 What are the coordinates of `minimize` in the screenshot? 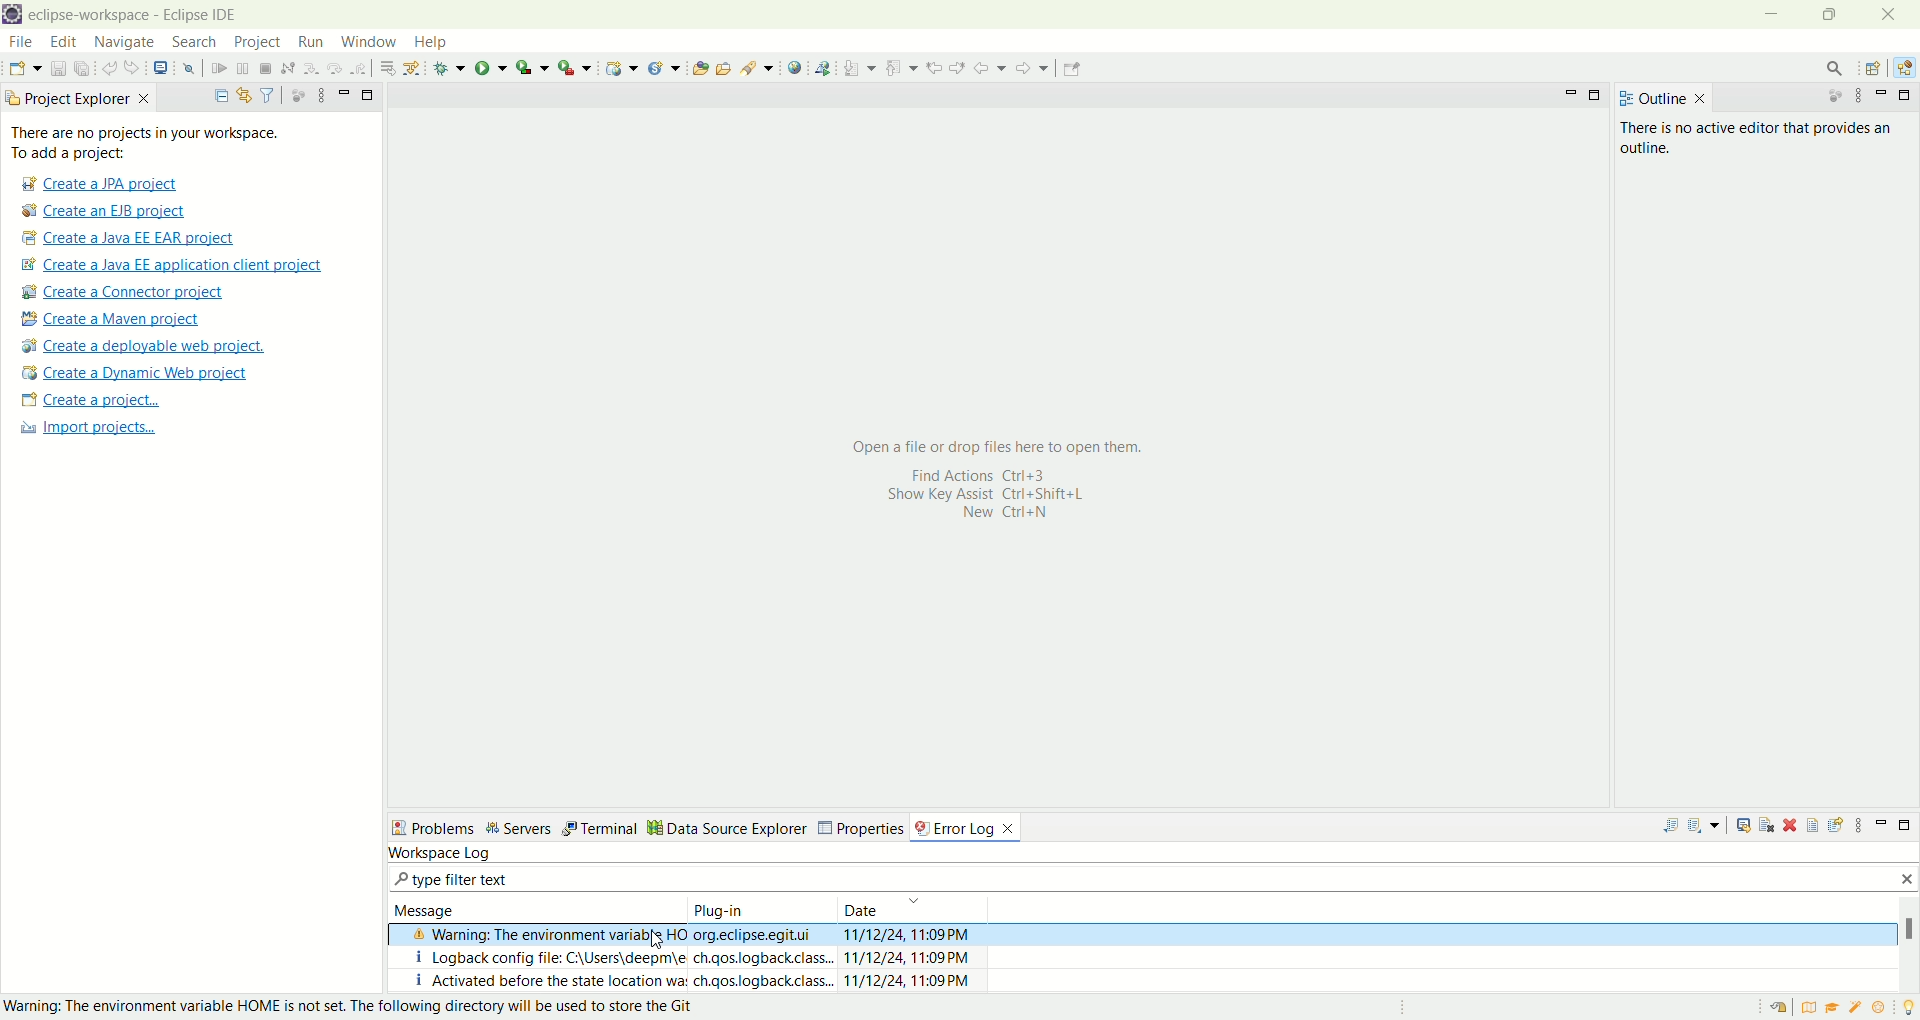 It's located at (1769, 15).